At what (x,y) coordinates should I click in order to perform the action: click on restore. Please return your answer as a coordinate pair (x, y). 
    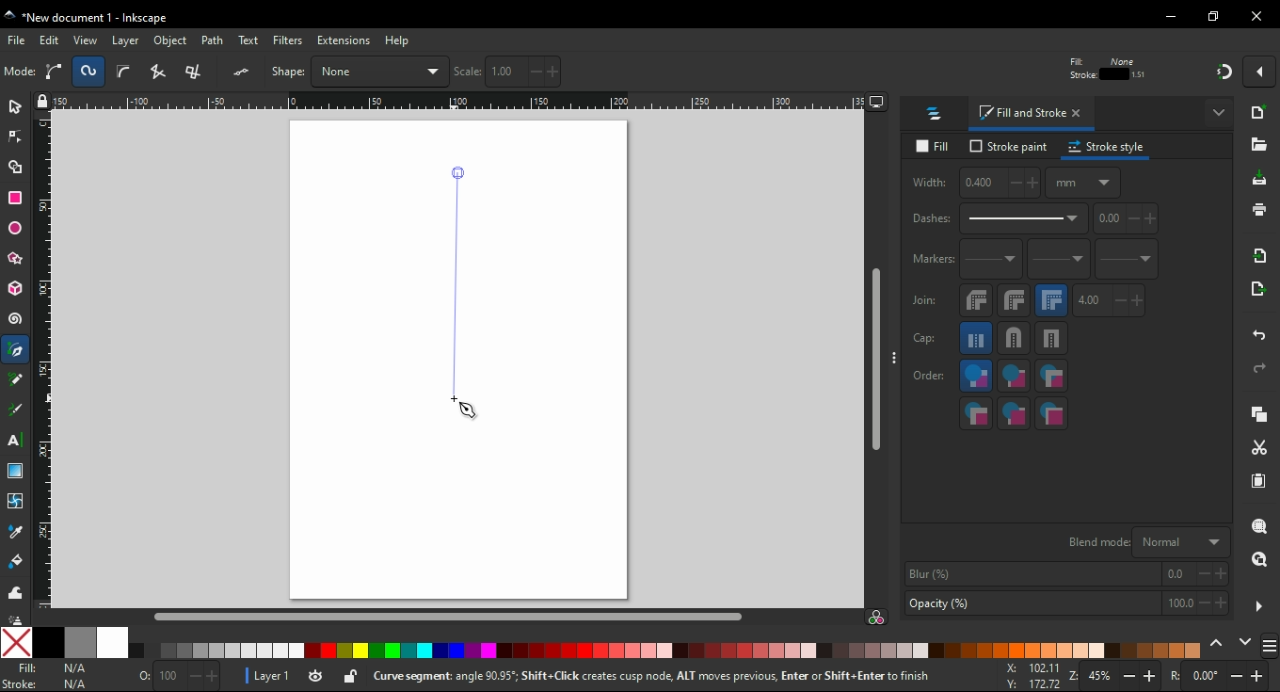
    Looking at the image, I should click on (1216, 16).